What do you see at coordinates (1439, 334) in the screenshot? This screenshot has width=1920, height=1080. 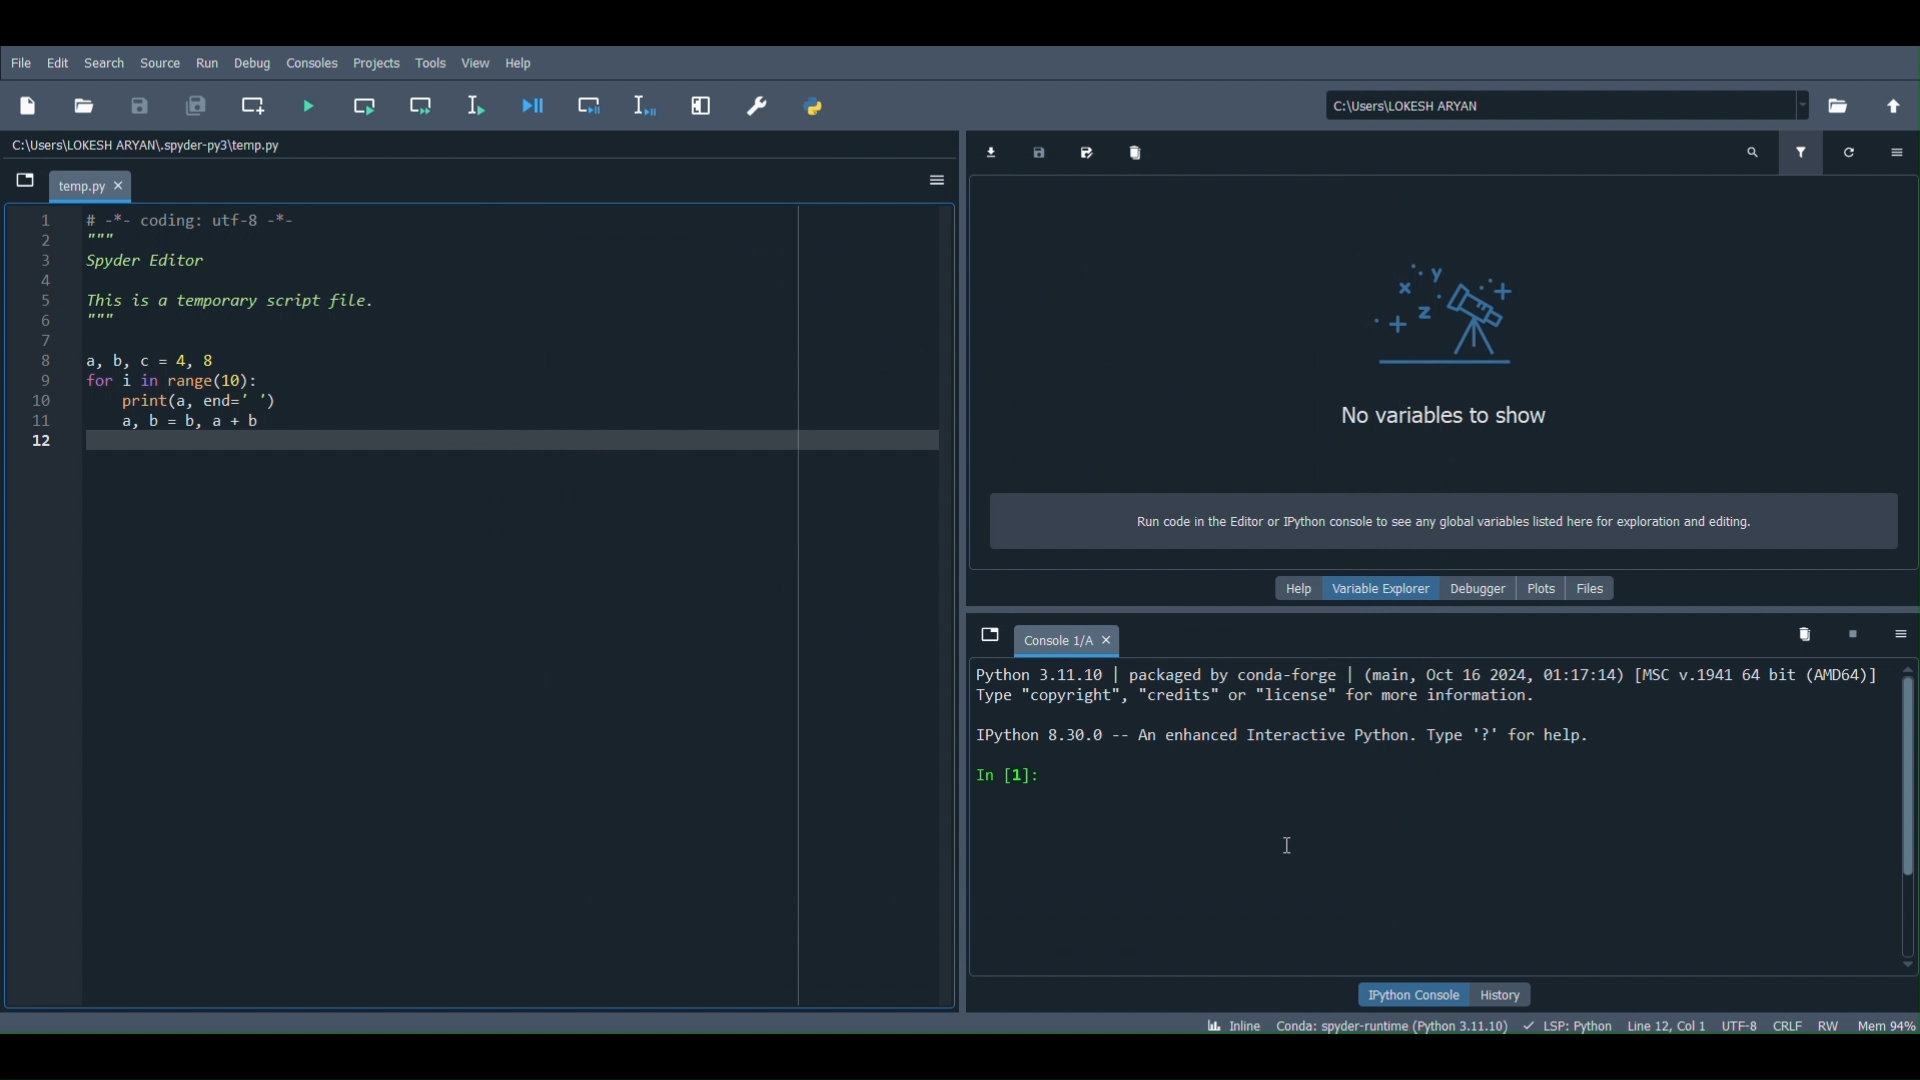 I see `Variables` at bounding box center [1439, 334].